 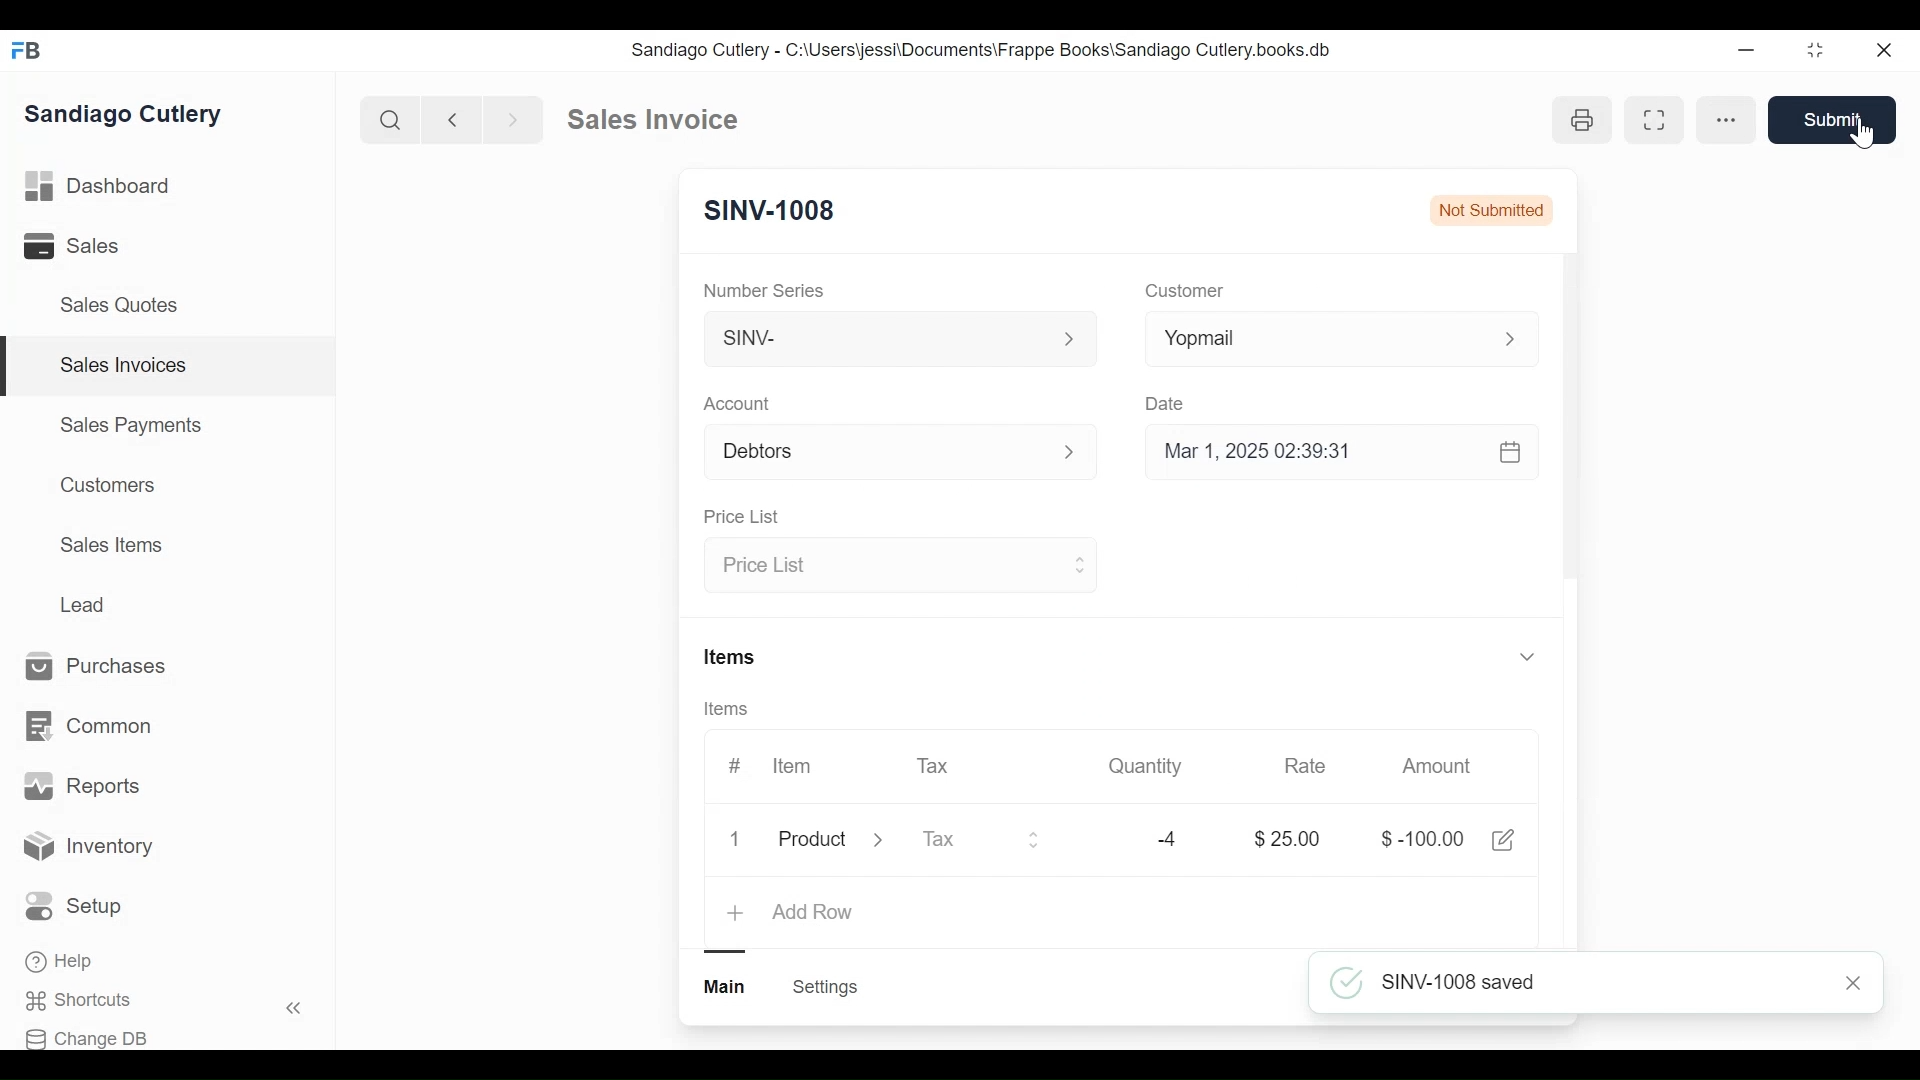 What do you see at coordinates (1165, 404) in the screenshot?
I see `Date` at bounding box center [1165, 404].